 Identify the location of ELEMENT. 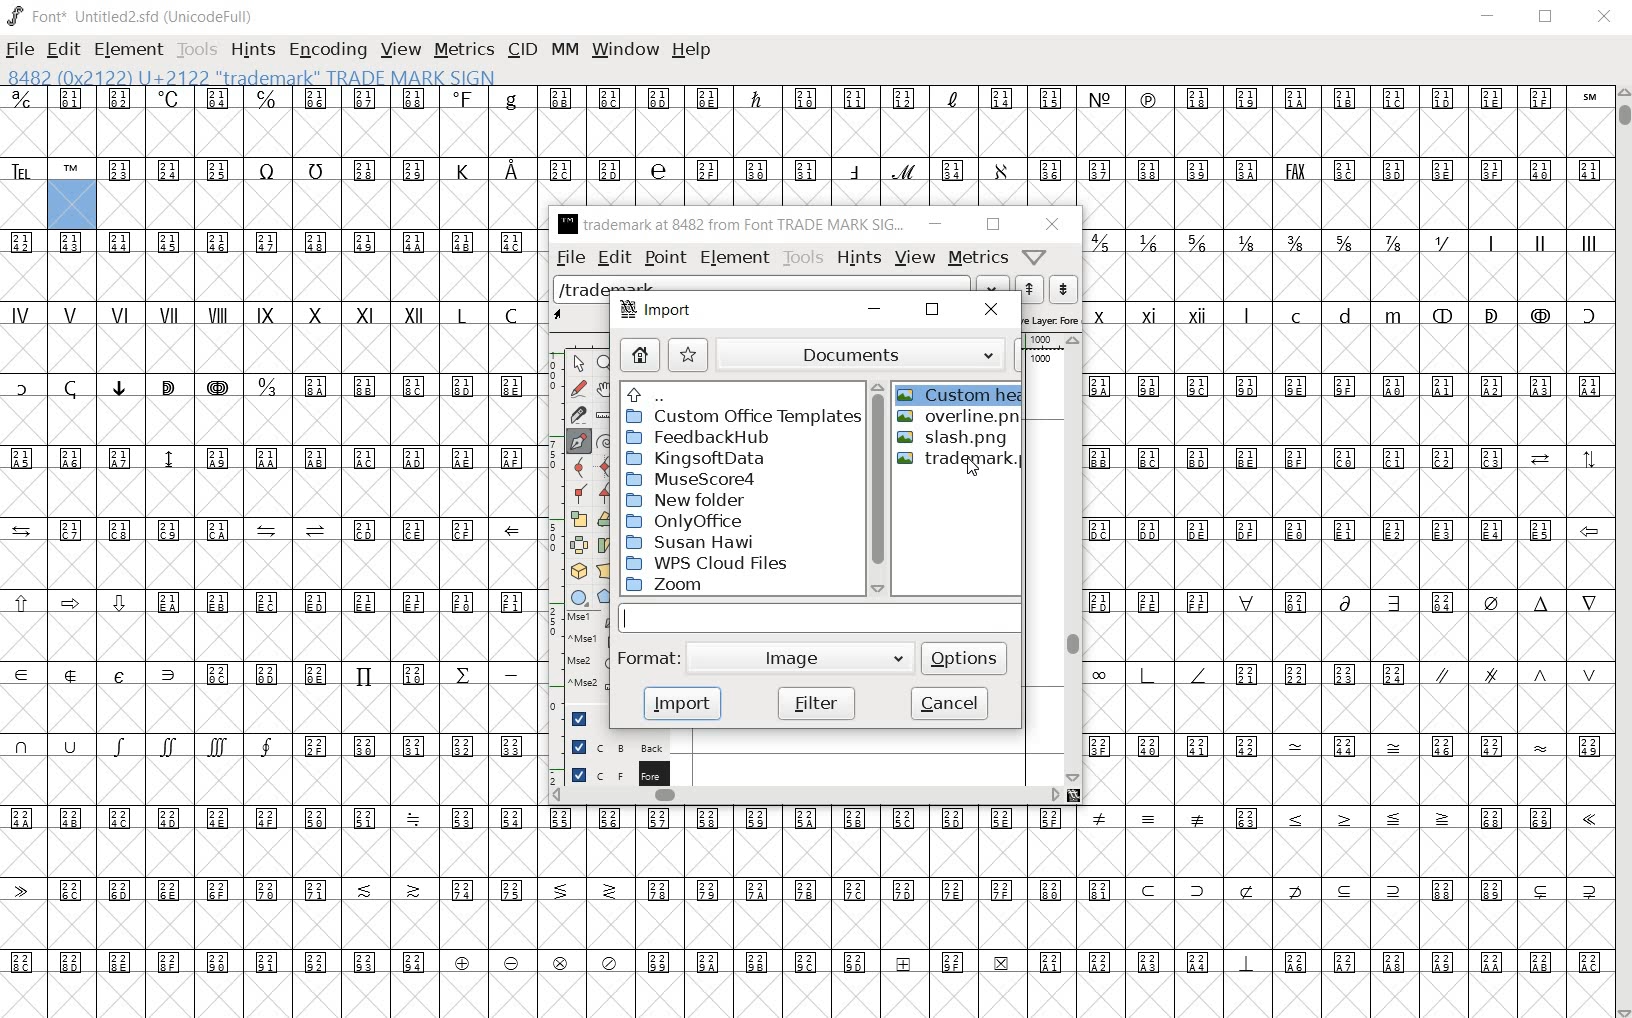
(130, 52).